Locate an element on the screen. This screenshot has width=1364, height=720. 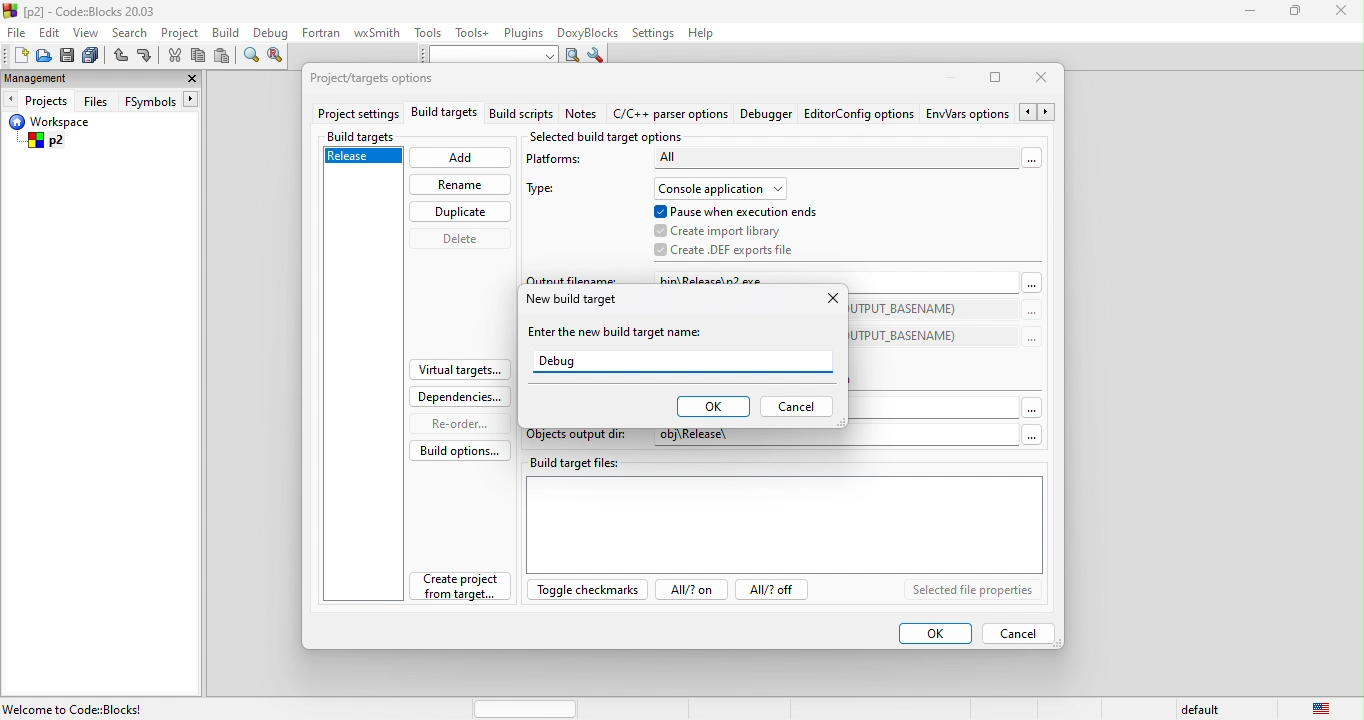
cut is located at coordinates (174, 56).